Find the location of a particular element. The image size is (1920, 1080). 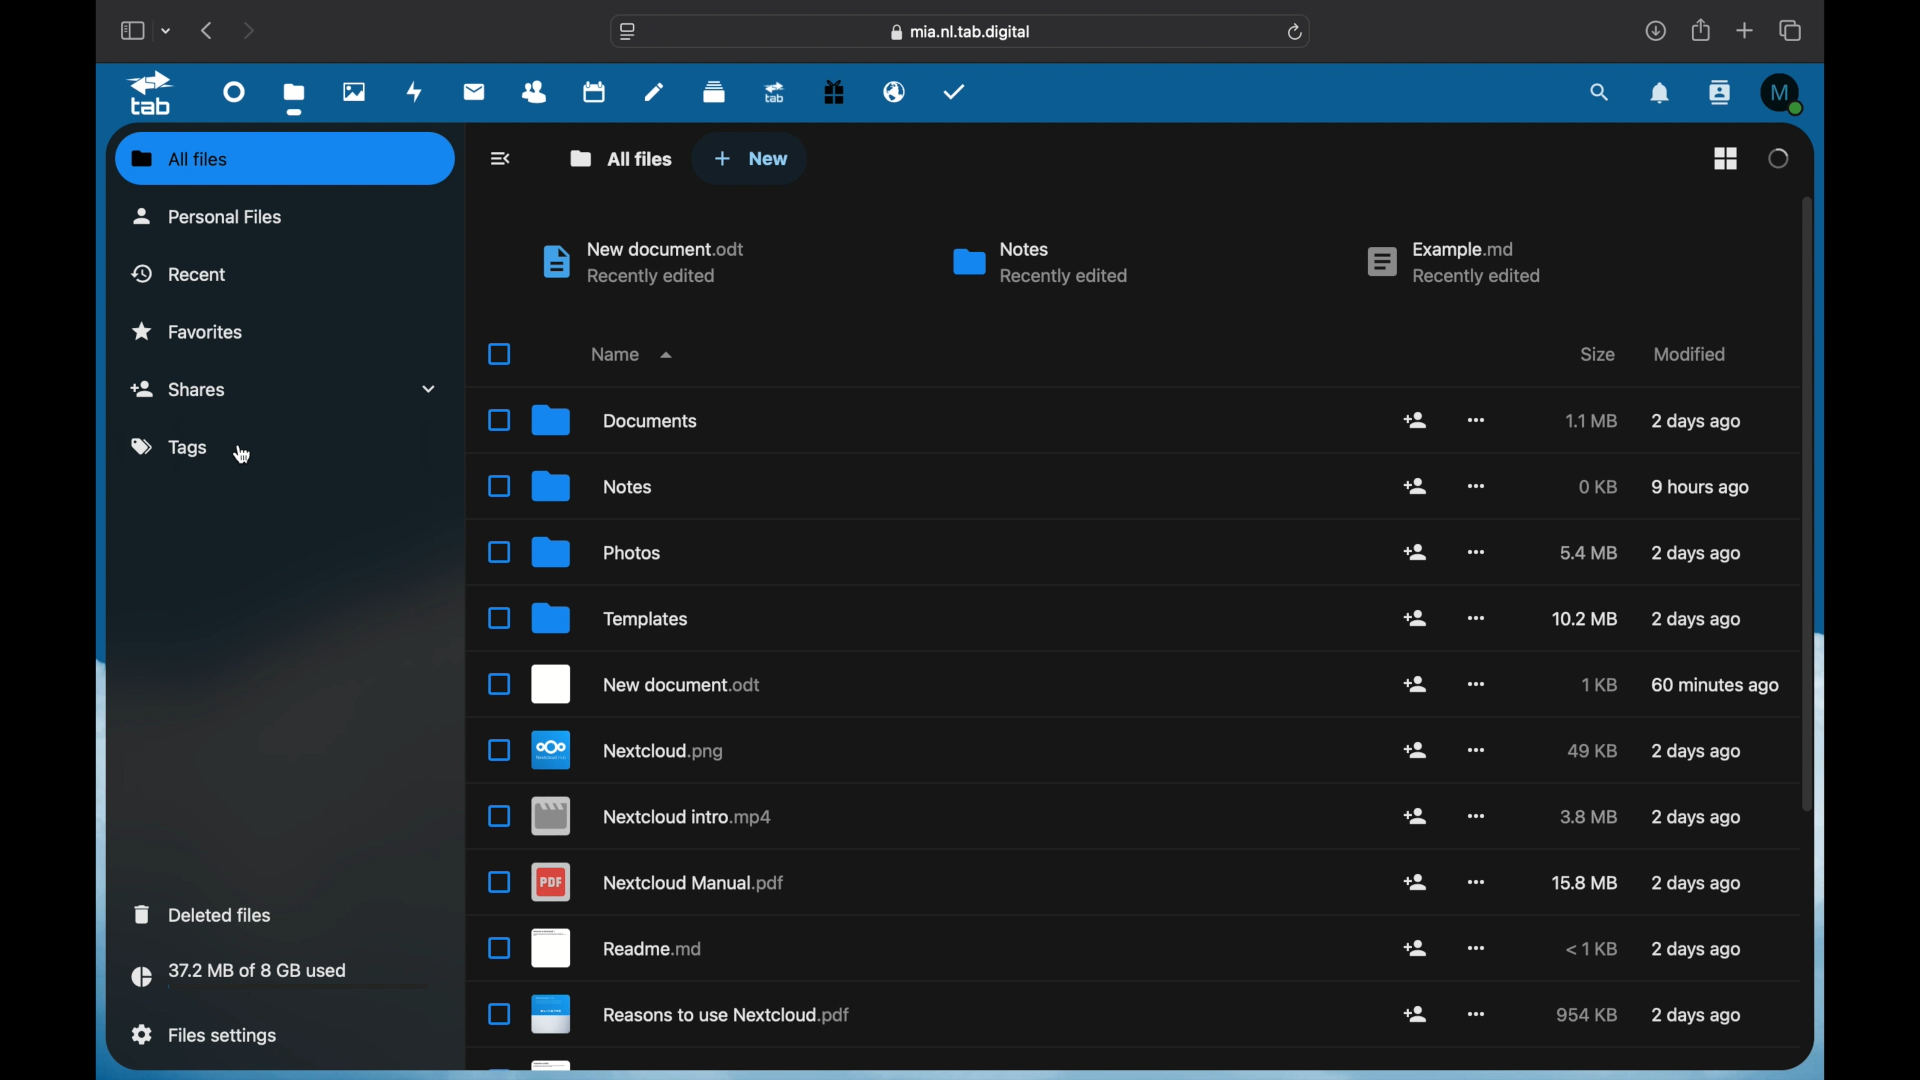

upgrade is located at coordinates (774, 92).